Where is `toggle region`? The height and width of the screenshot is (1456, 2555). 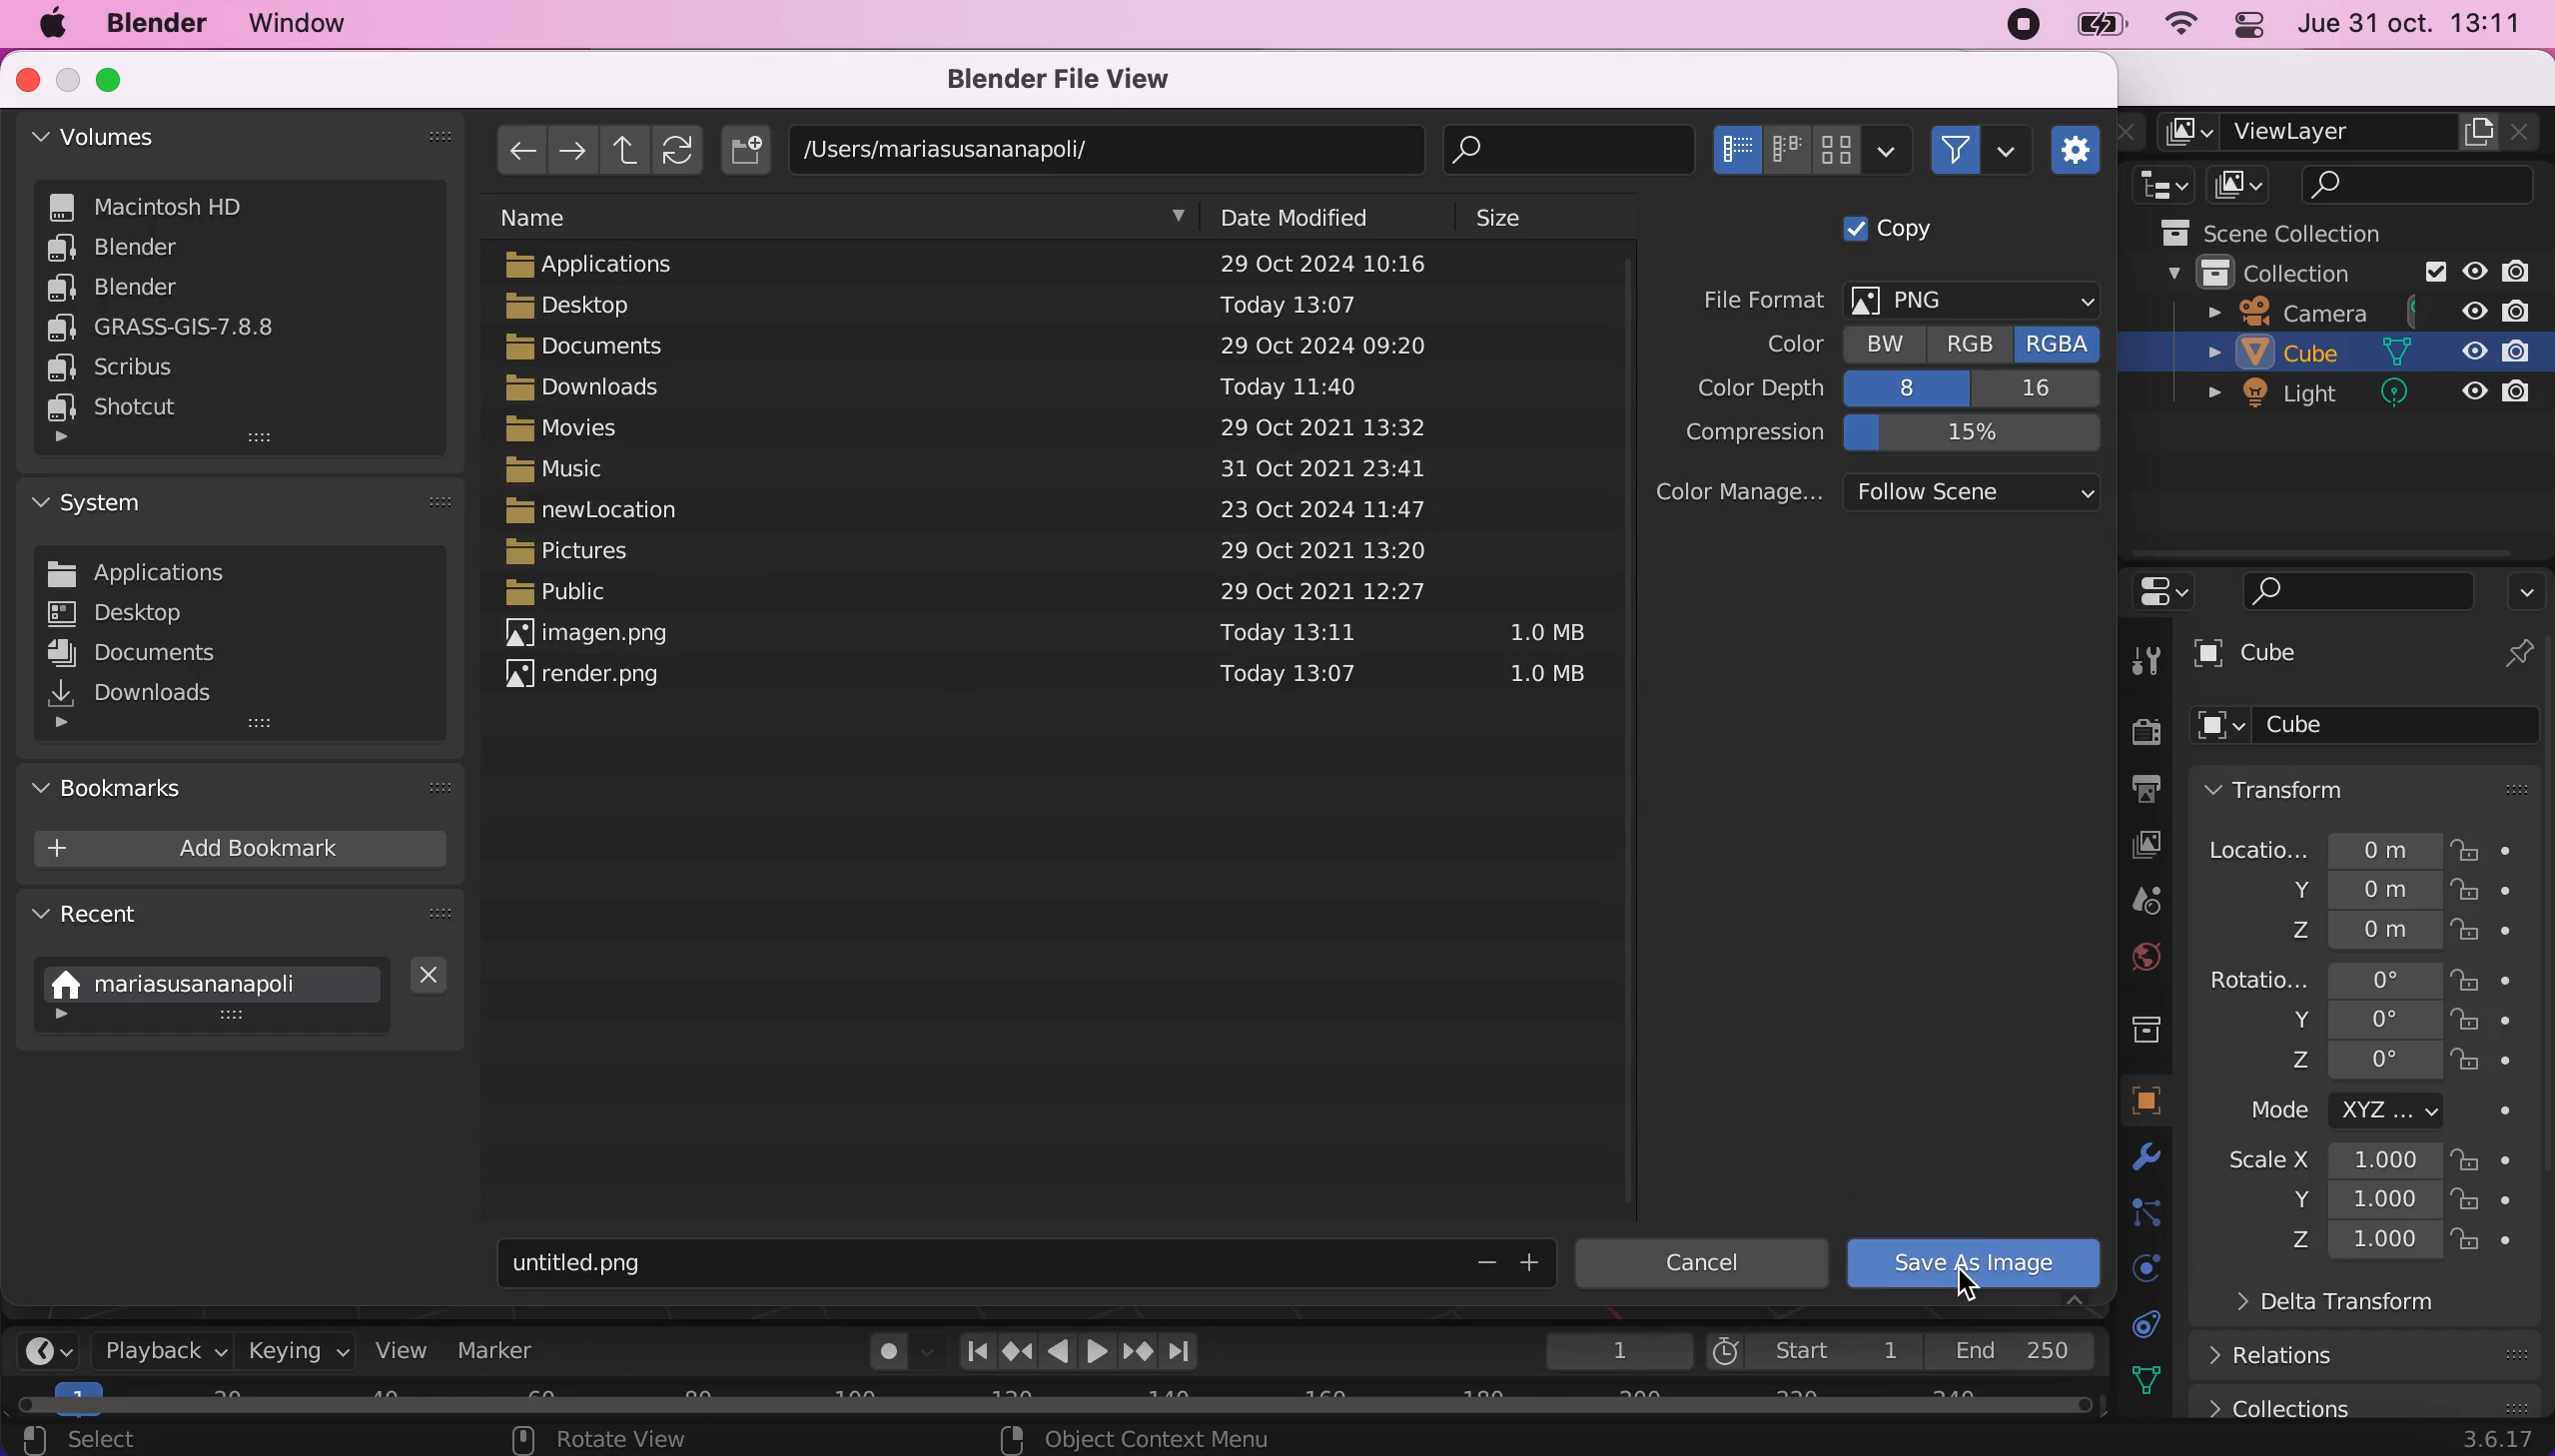 toggle region is located at coordinates (2077, 154).